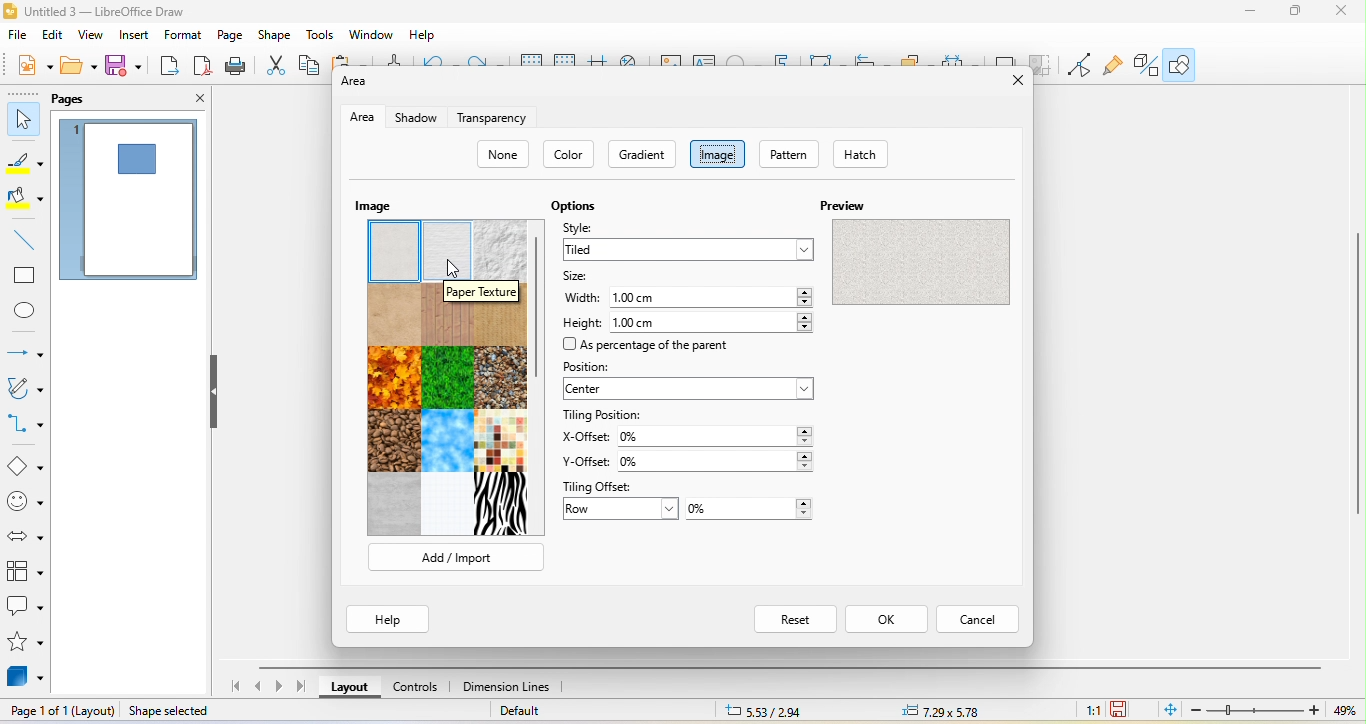 Image resolution: width=1366 pixels, height=724 pixels. What do you see at coordinates (279, 34) in the screenshot?
I see `shape` at bounding box center [279, 34].